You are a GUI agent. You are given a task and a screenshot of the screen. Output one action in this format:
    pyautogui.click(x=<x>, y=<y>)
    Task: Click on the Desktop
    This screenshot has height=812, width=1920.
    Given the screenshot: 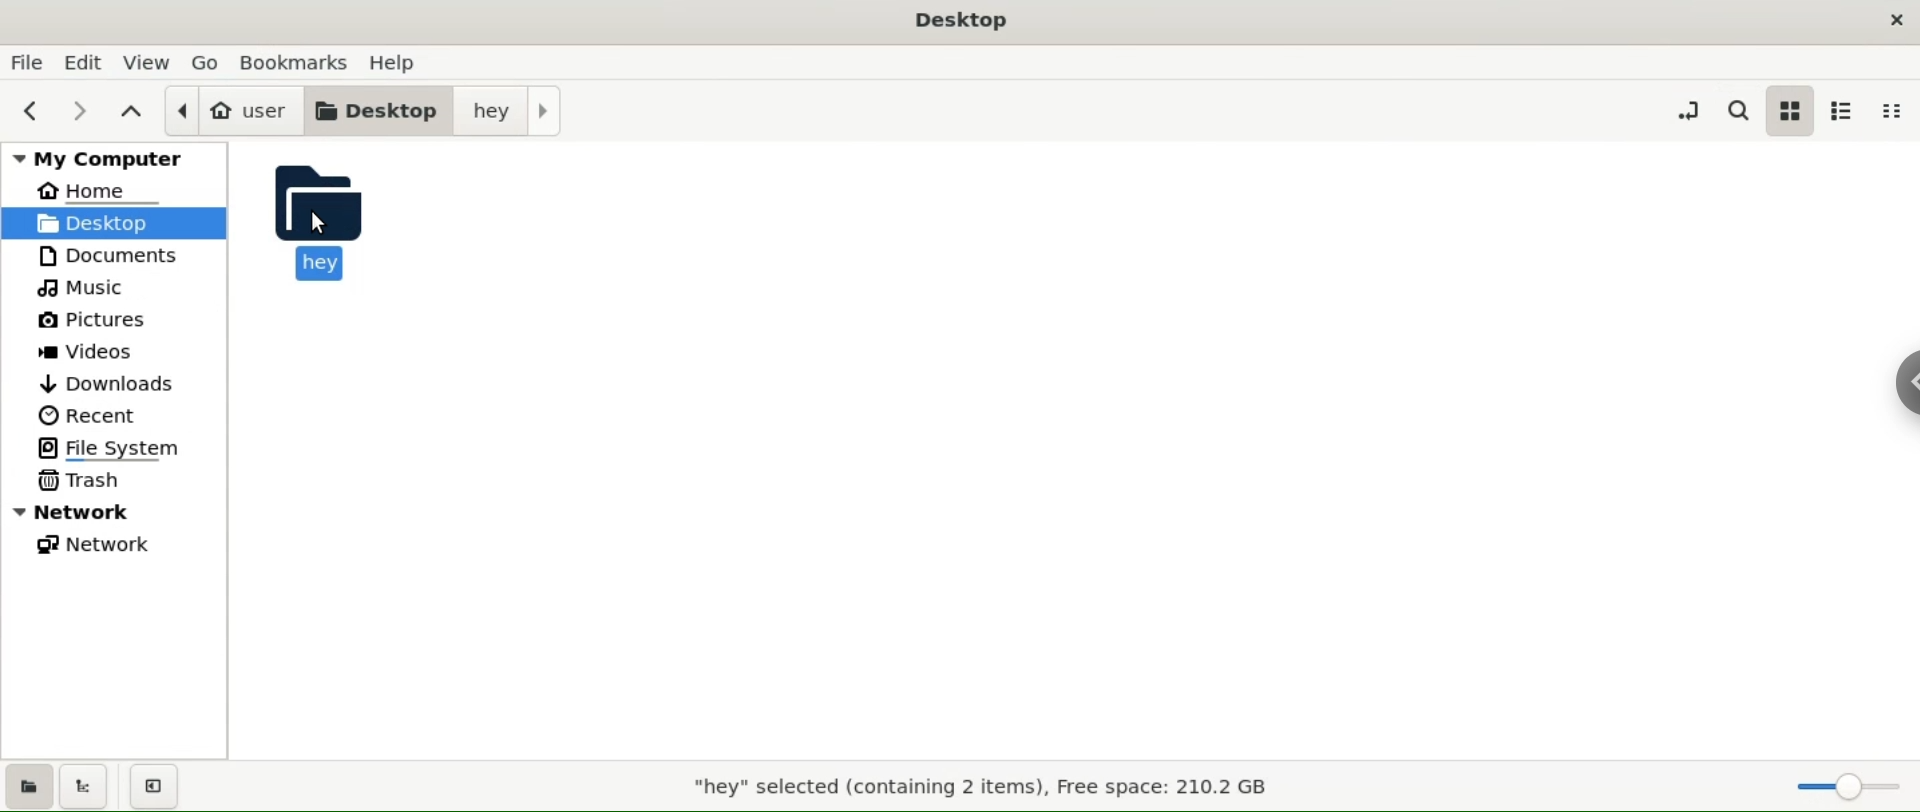 What is the action you would take?
    pyautogui.click(x=968, y=20)
    